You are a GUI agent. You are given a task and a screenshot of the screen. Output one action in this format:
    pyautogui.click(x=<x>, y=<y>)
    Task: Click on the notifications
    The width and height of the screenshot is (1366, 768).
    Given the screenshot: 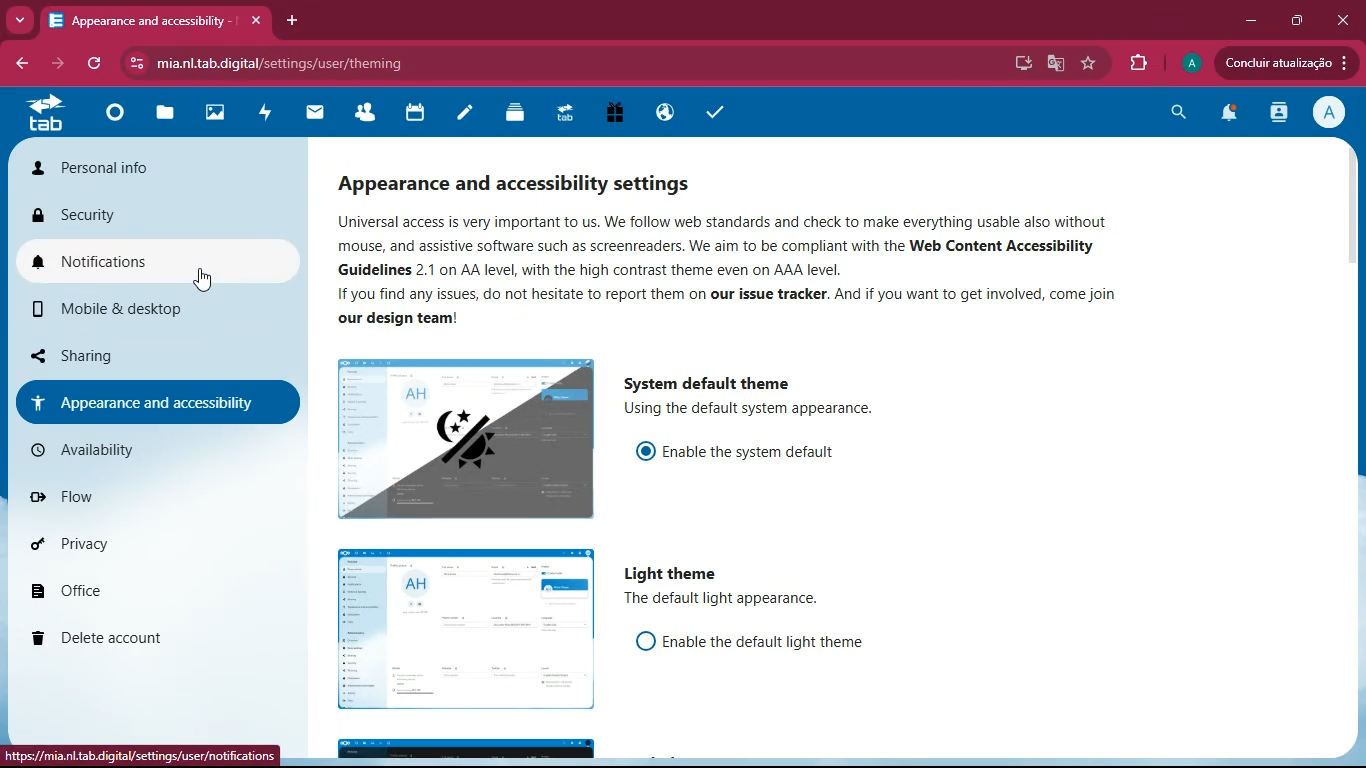 What is the action you would take?
    pyautogui.click(x=1227, y=116)
    